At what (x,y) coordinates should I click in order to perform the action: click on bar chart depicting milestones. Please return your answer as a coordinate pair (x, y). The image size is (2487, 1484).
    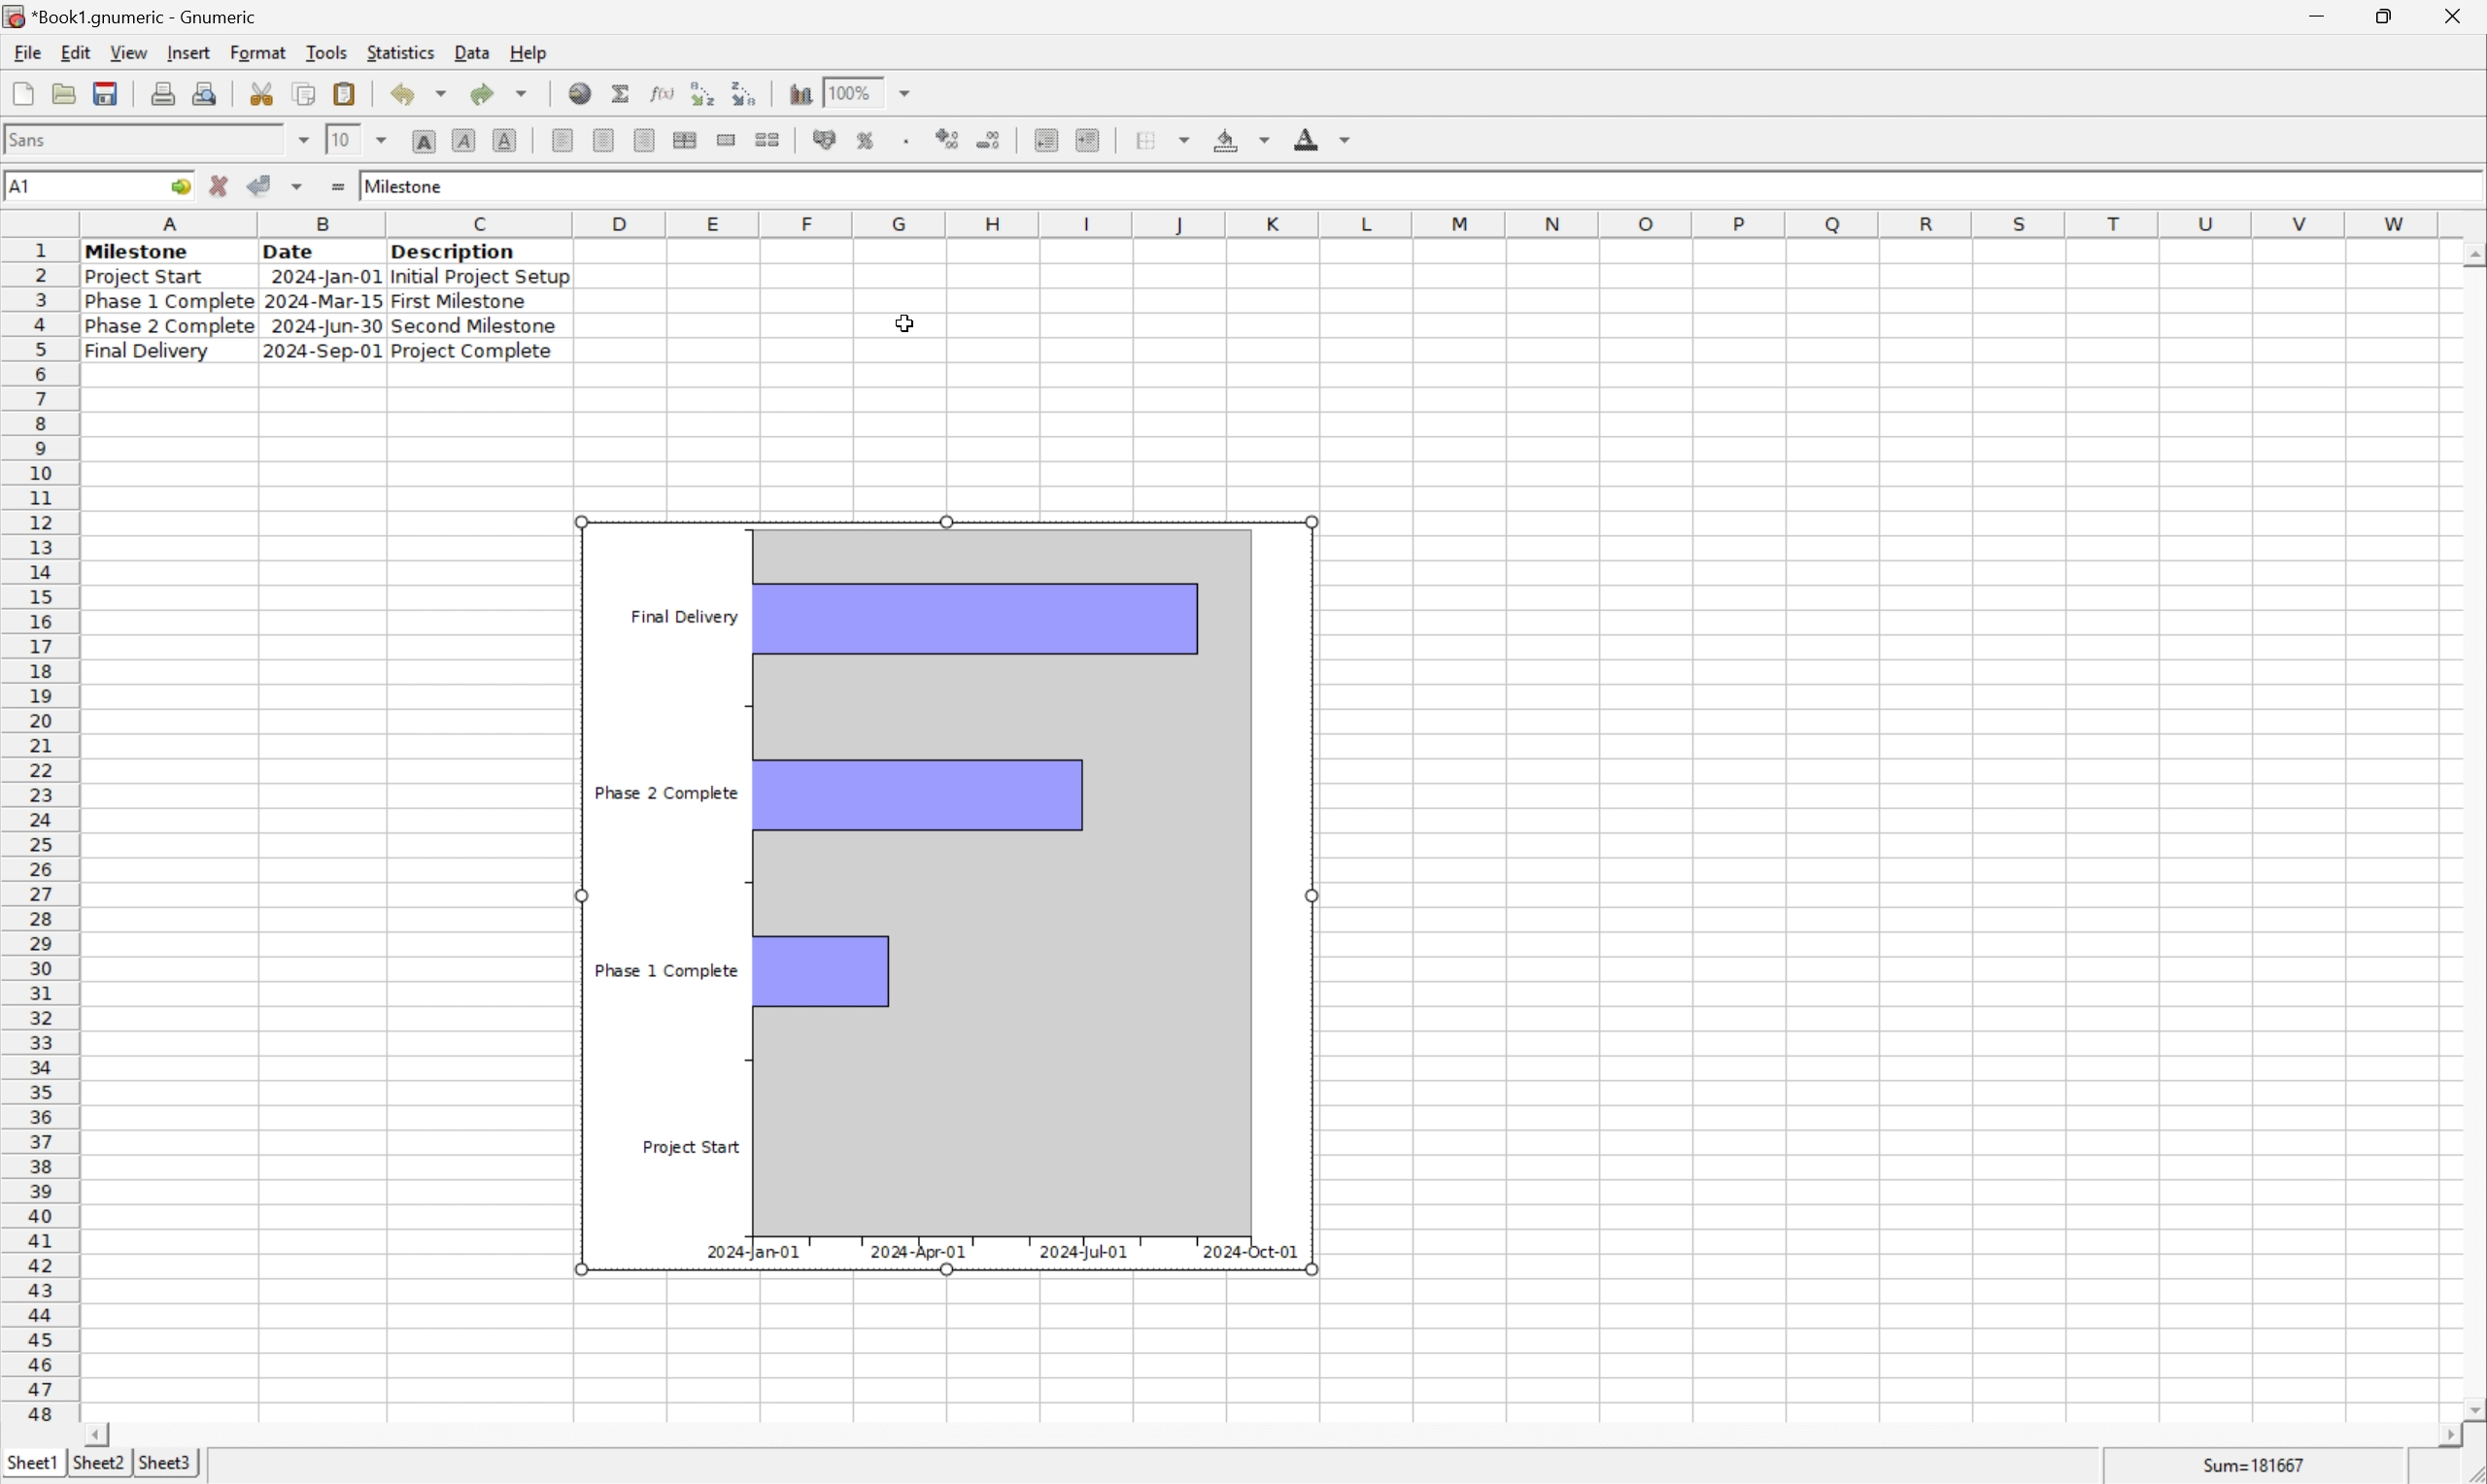
    Looking at the image, I should click on (947, 893).